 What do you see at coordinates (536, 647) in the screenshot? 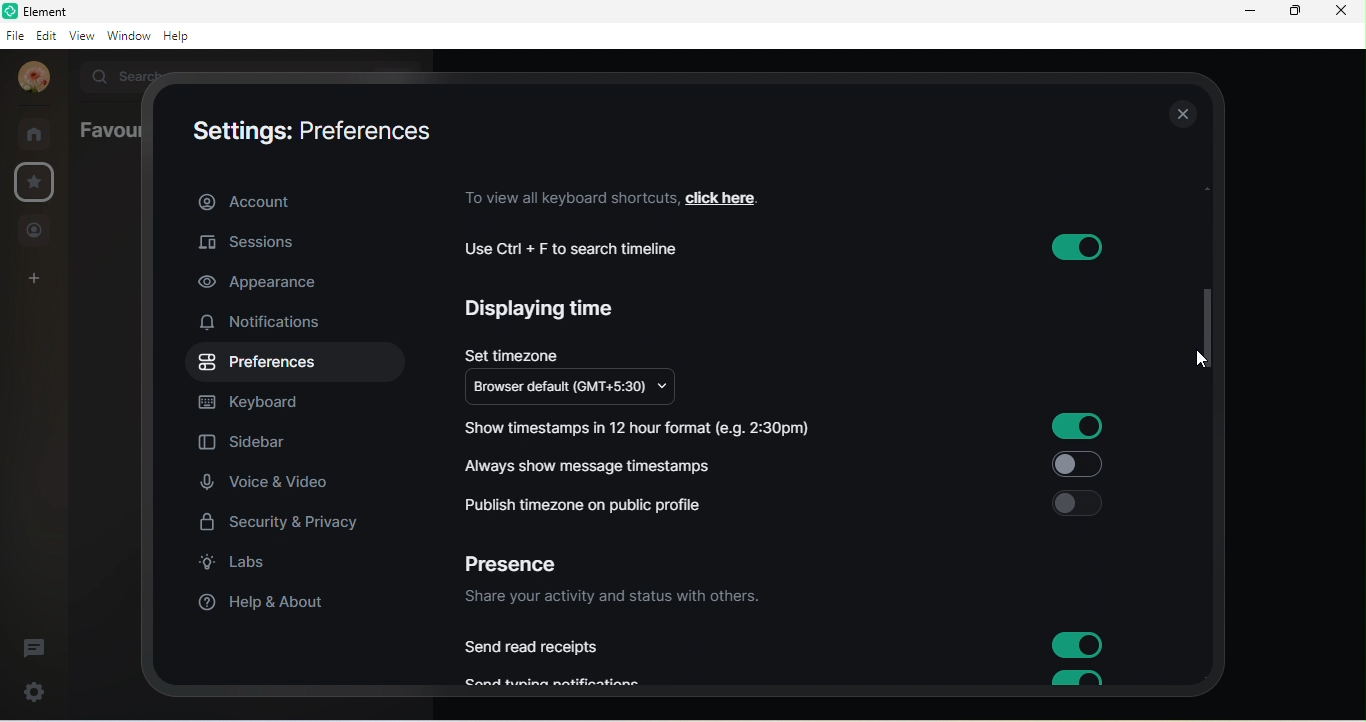
I see `send read receipts` at bounding box center [536, 647].